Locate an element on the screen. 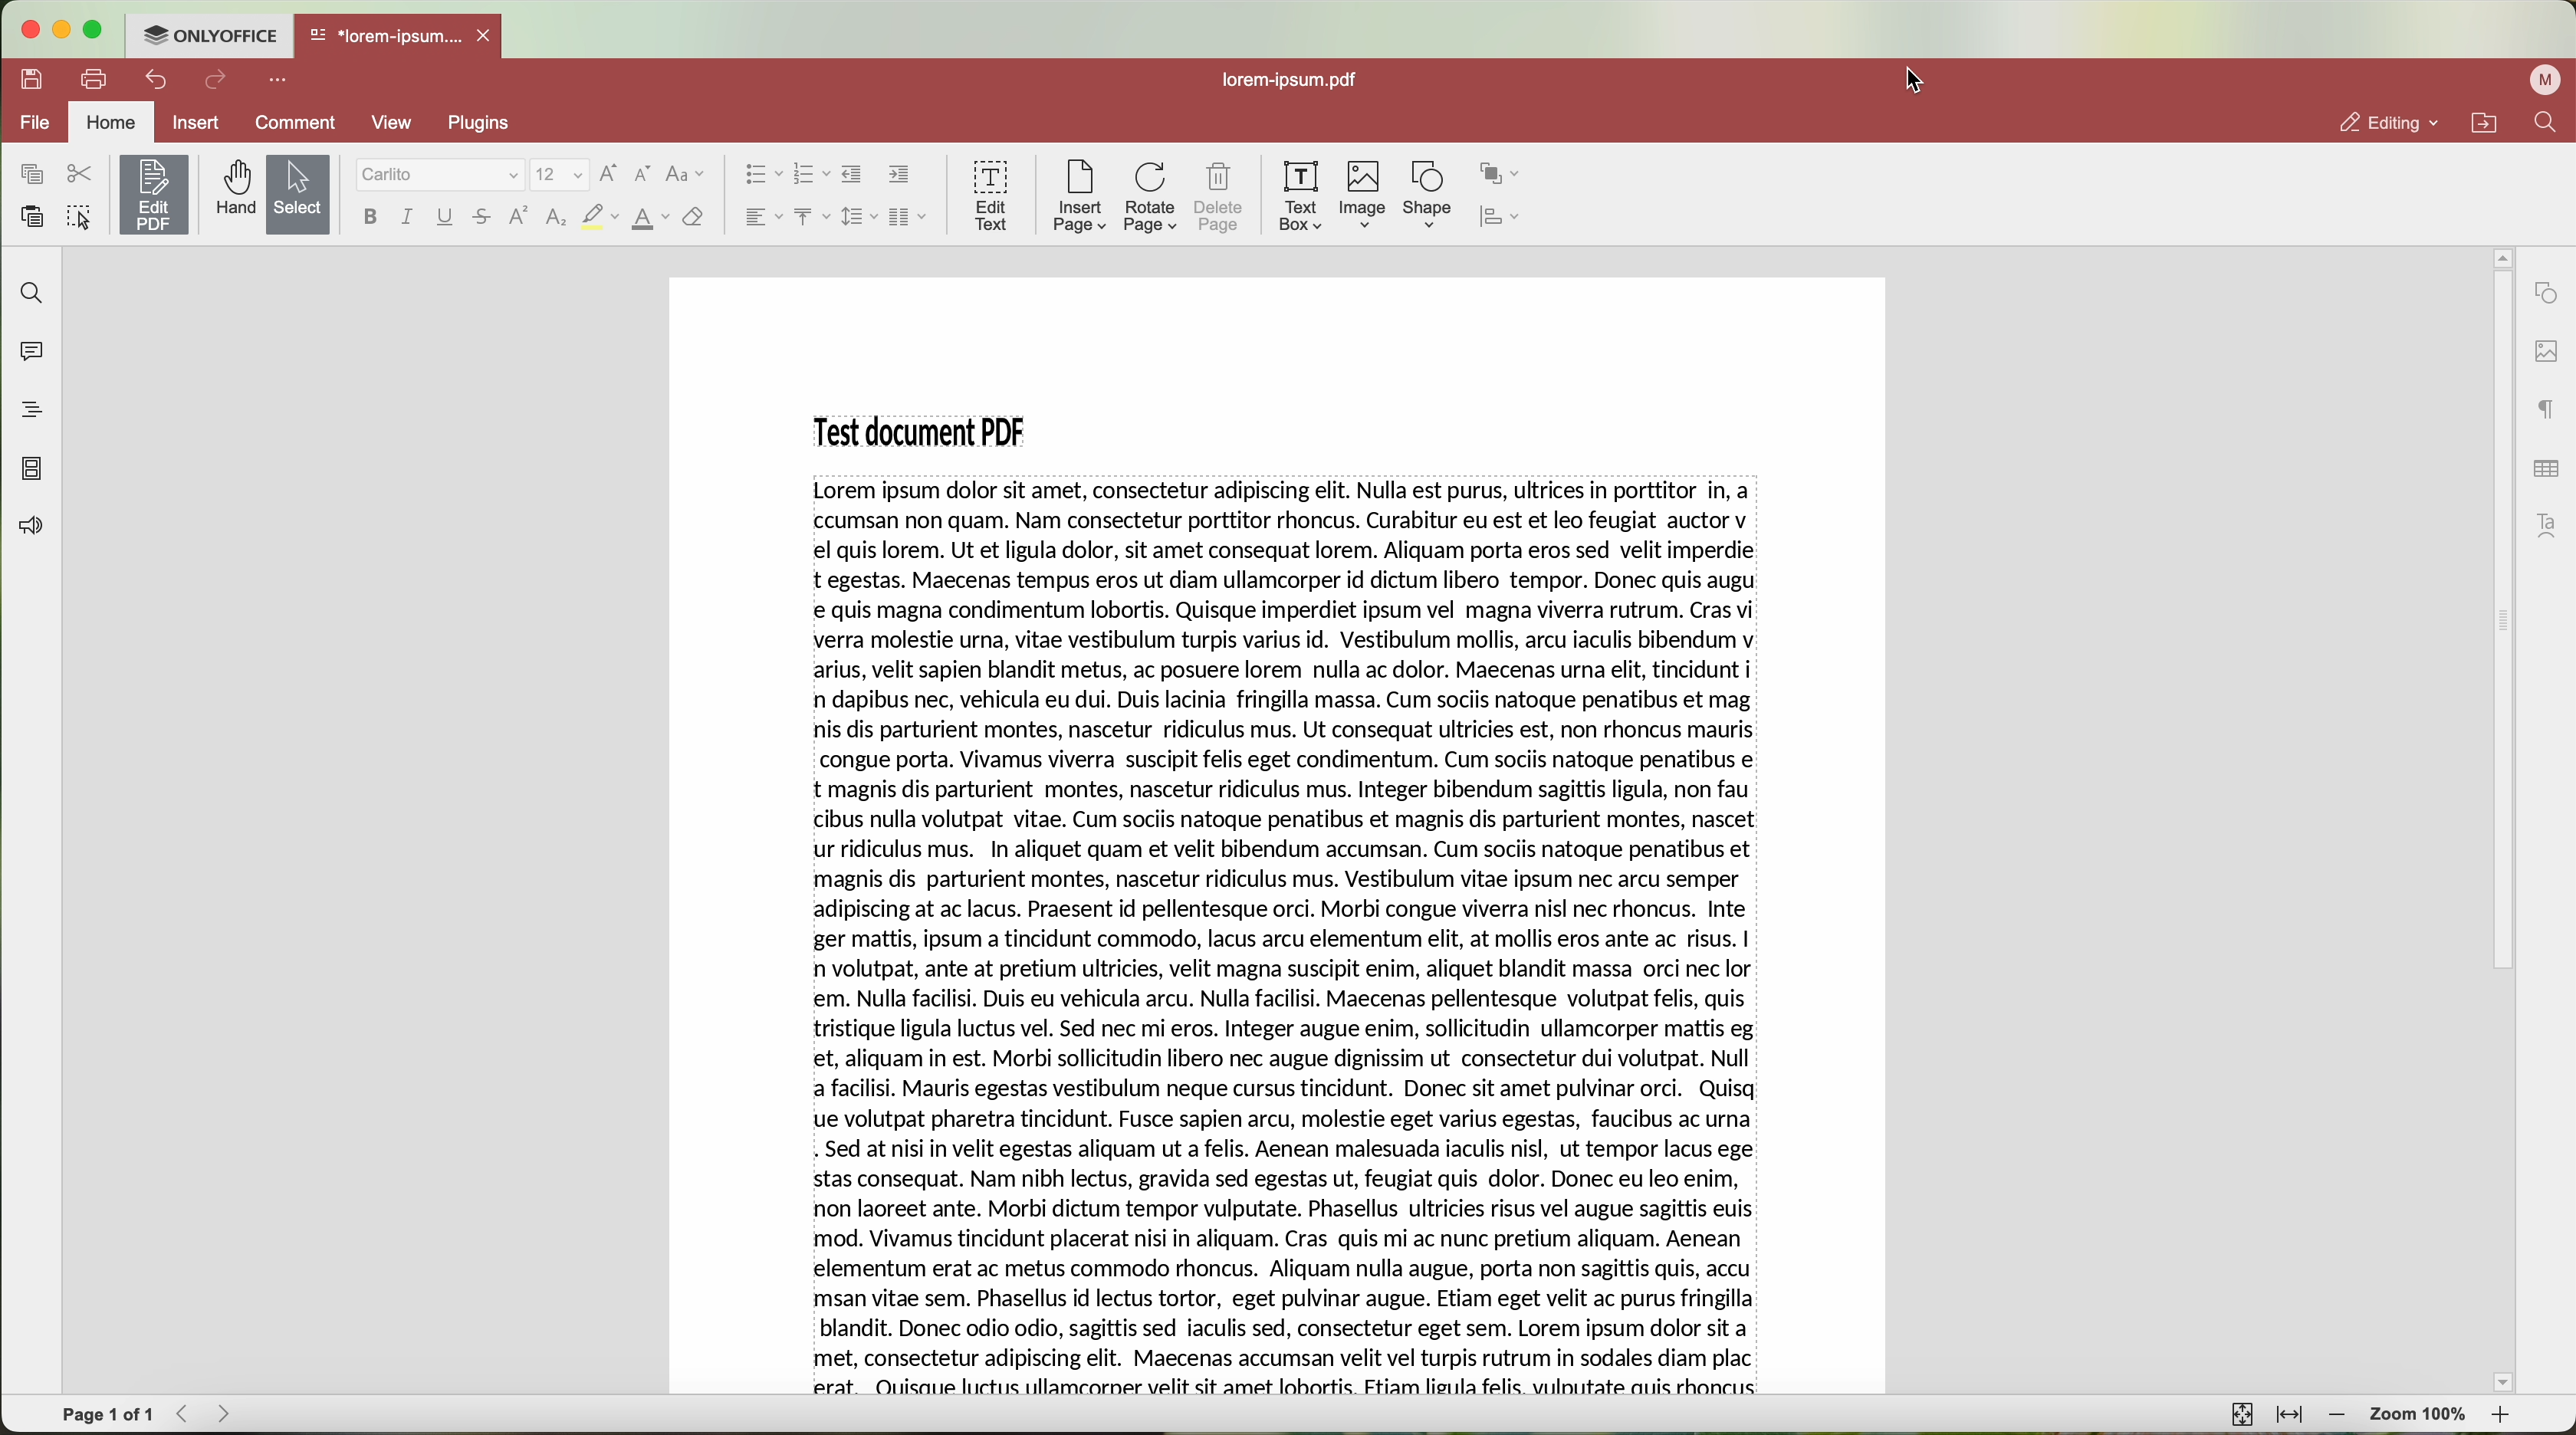  insert page is located at coordinates (1078, 199).